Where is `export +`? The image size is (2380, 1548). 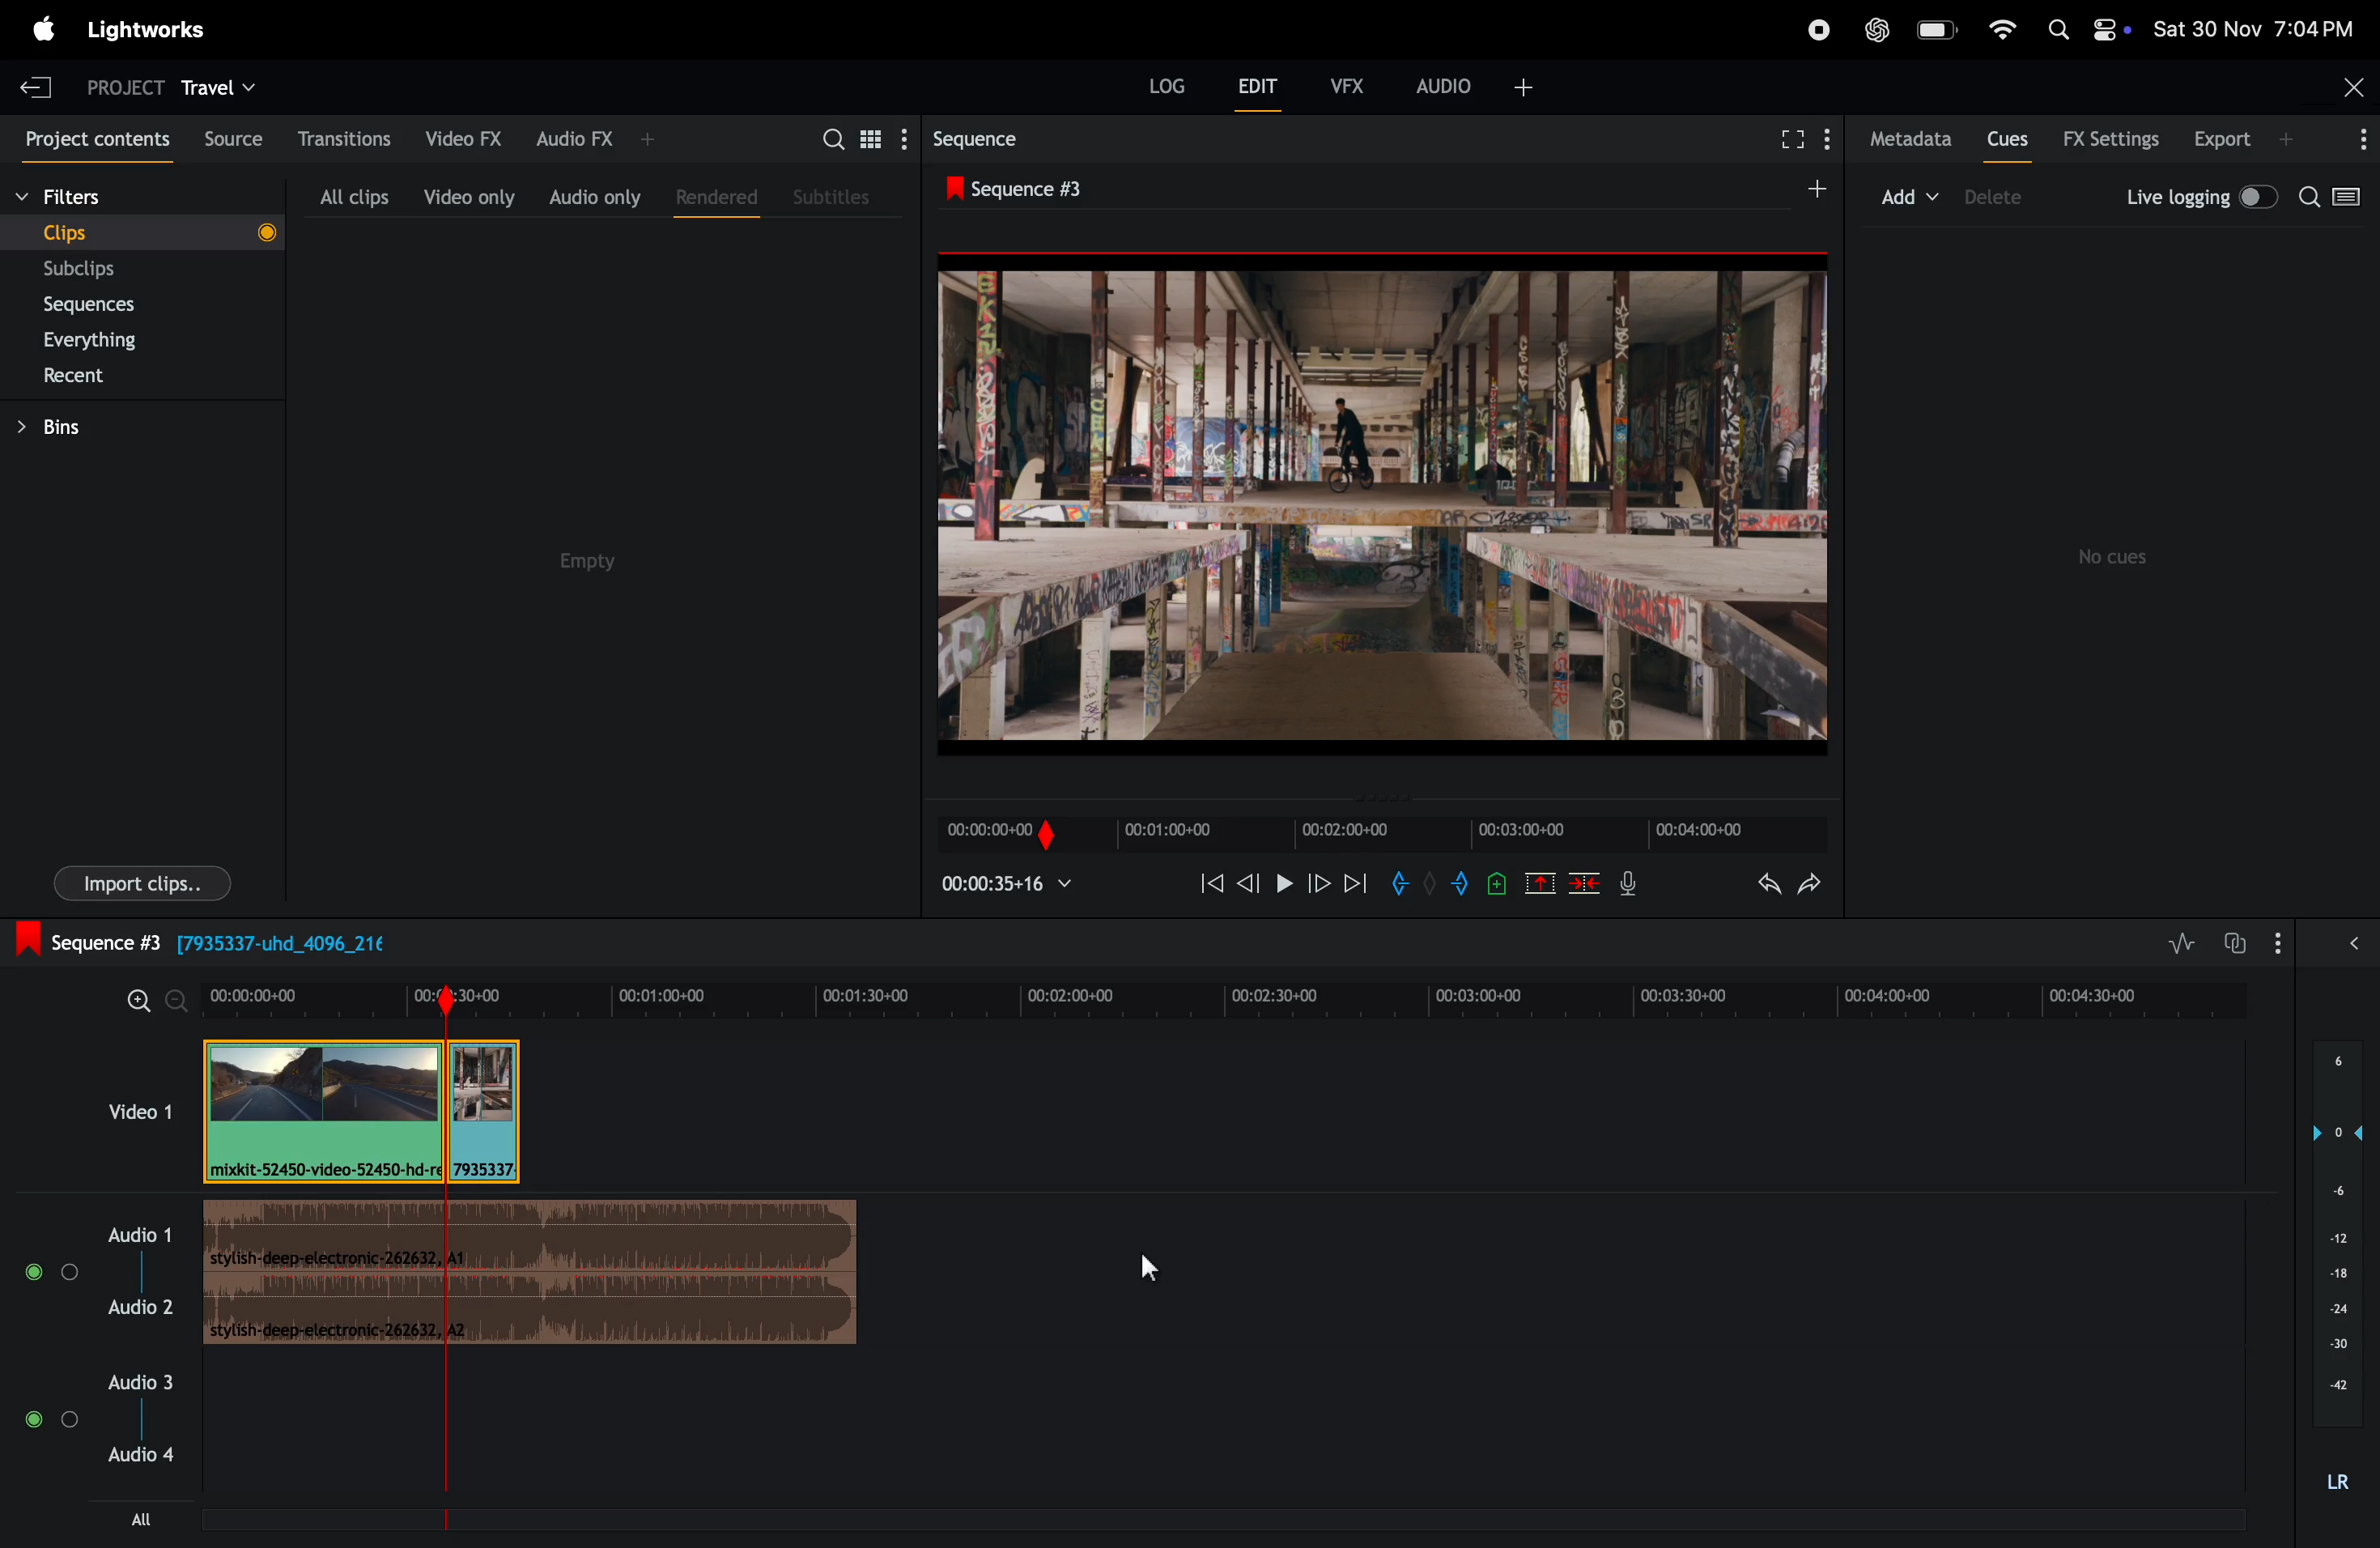 export + is located at coordinates (2247, 140).